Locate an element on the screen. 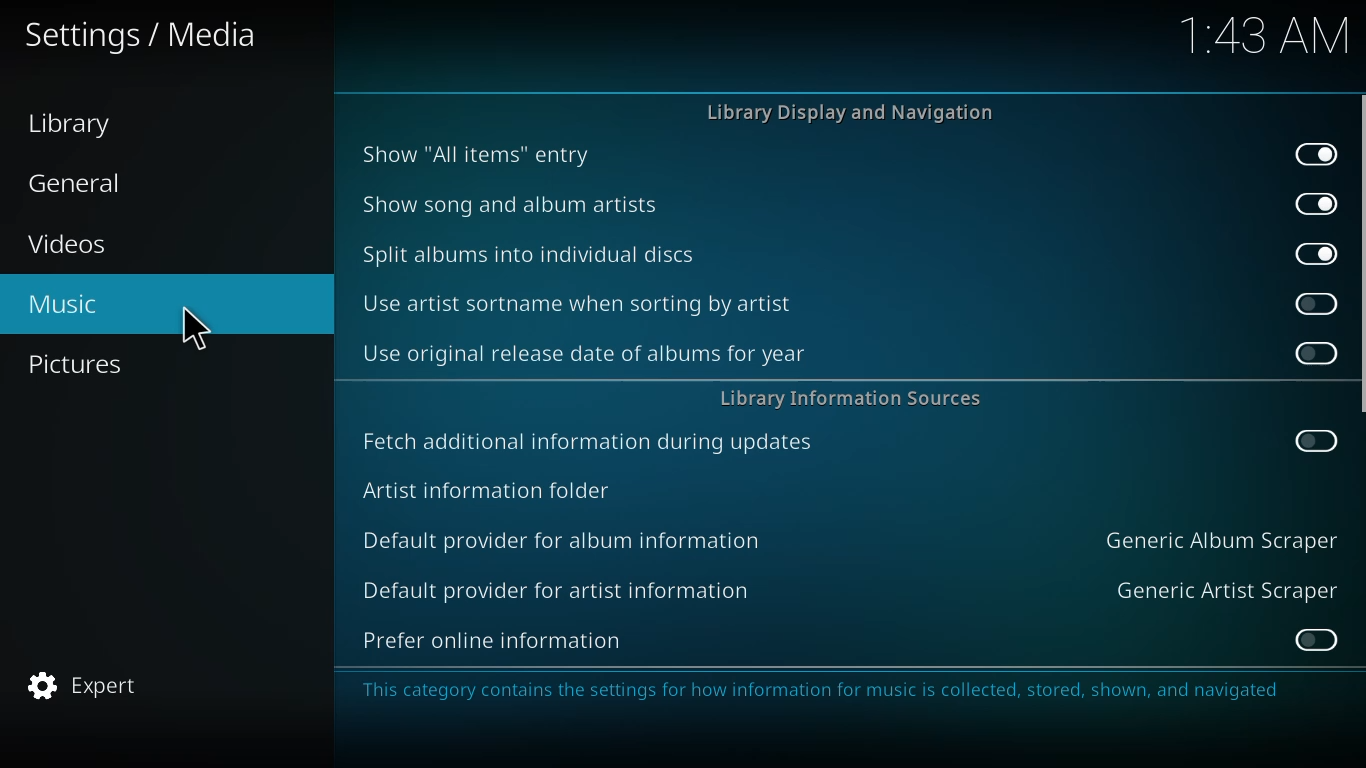 The height and width of the screenshot is (768, 1366). cursor is located at coordinates (192, 332).